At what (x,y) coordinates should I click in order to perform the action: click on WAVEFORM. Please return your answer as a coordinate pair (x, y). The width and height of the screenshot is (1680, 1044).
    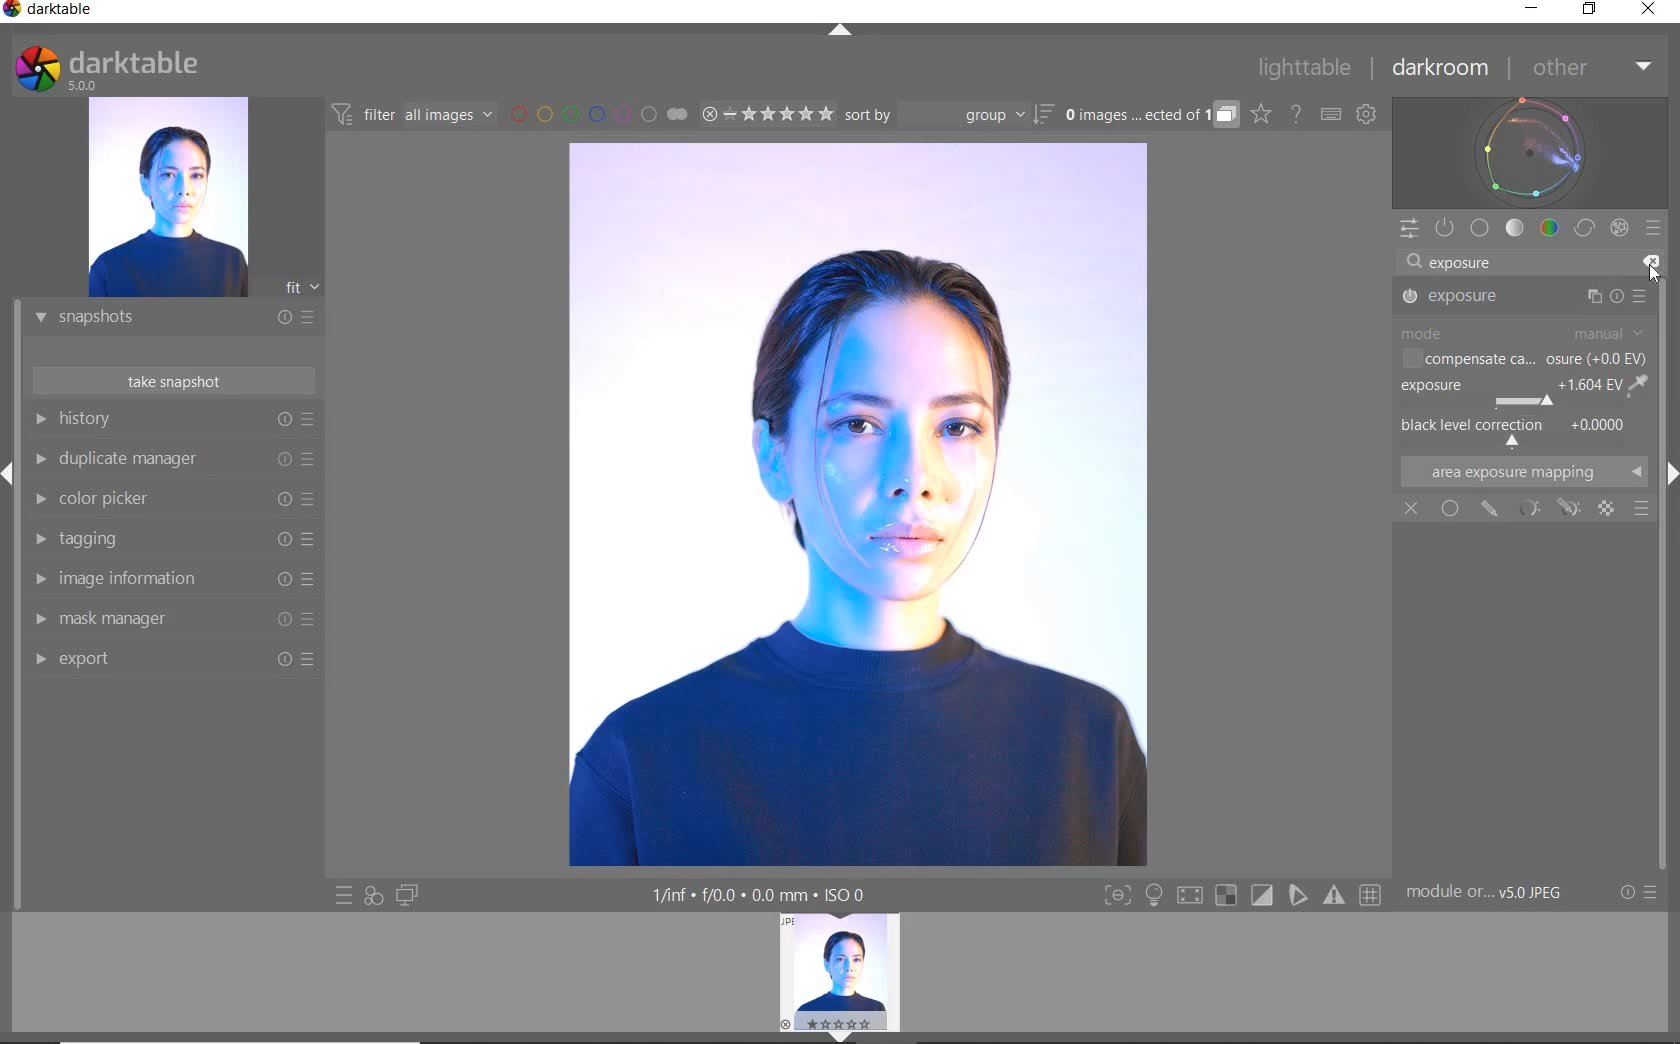
    Looking at the image, I should click on (1530, 151).